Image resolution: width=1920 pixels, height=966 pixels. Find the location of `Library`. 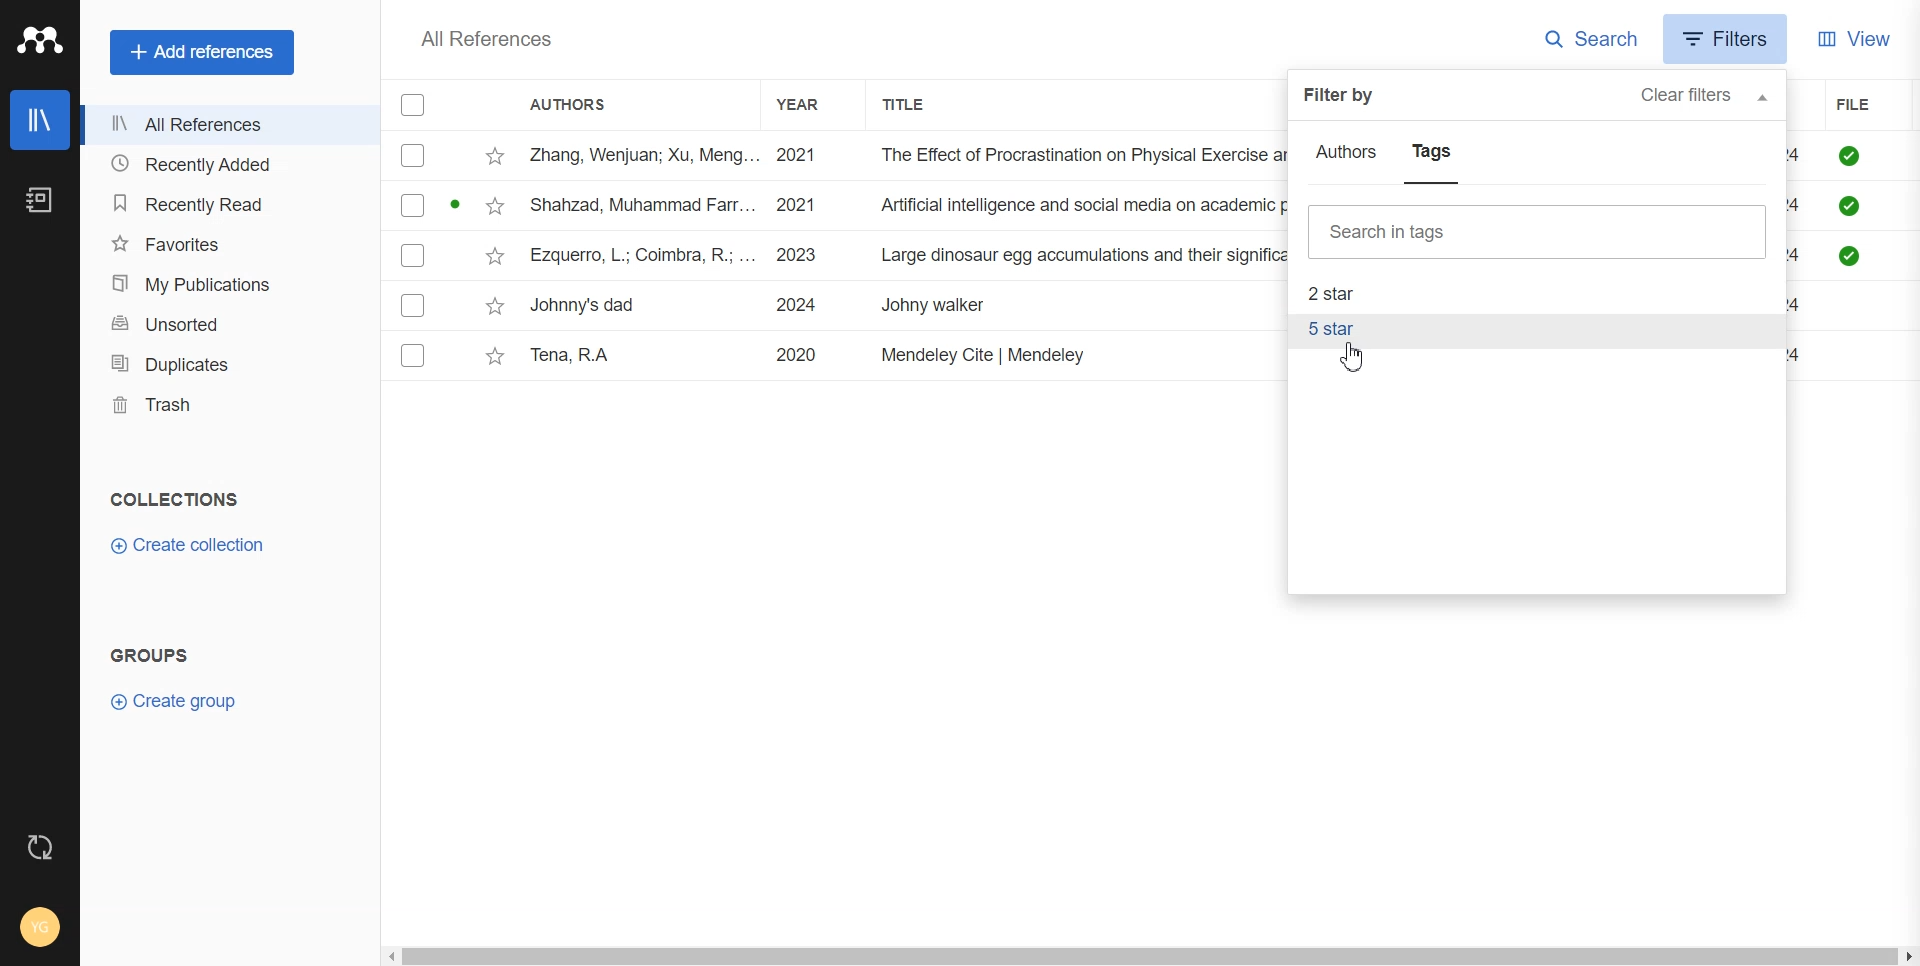

Library is located at coordinates (41, 120).